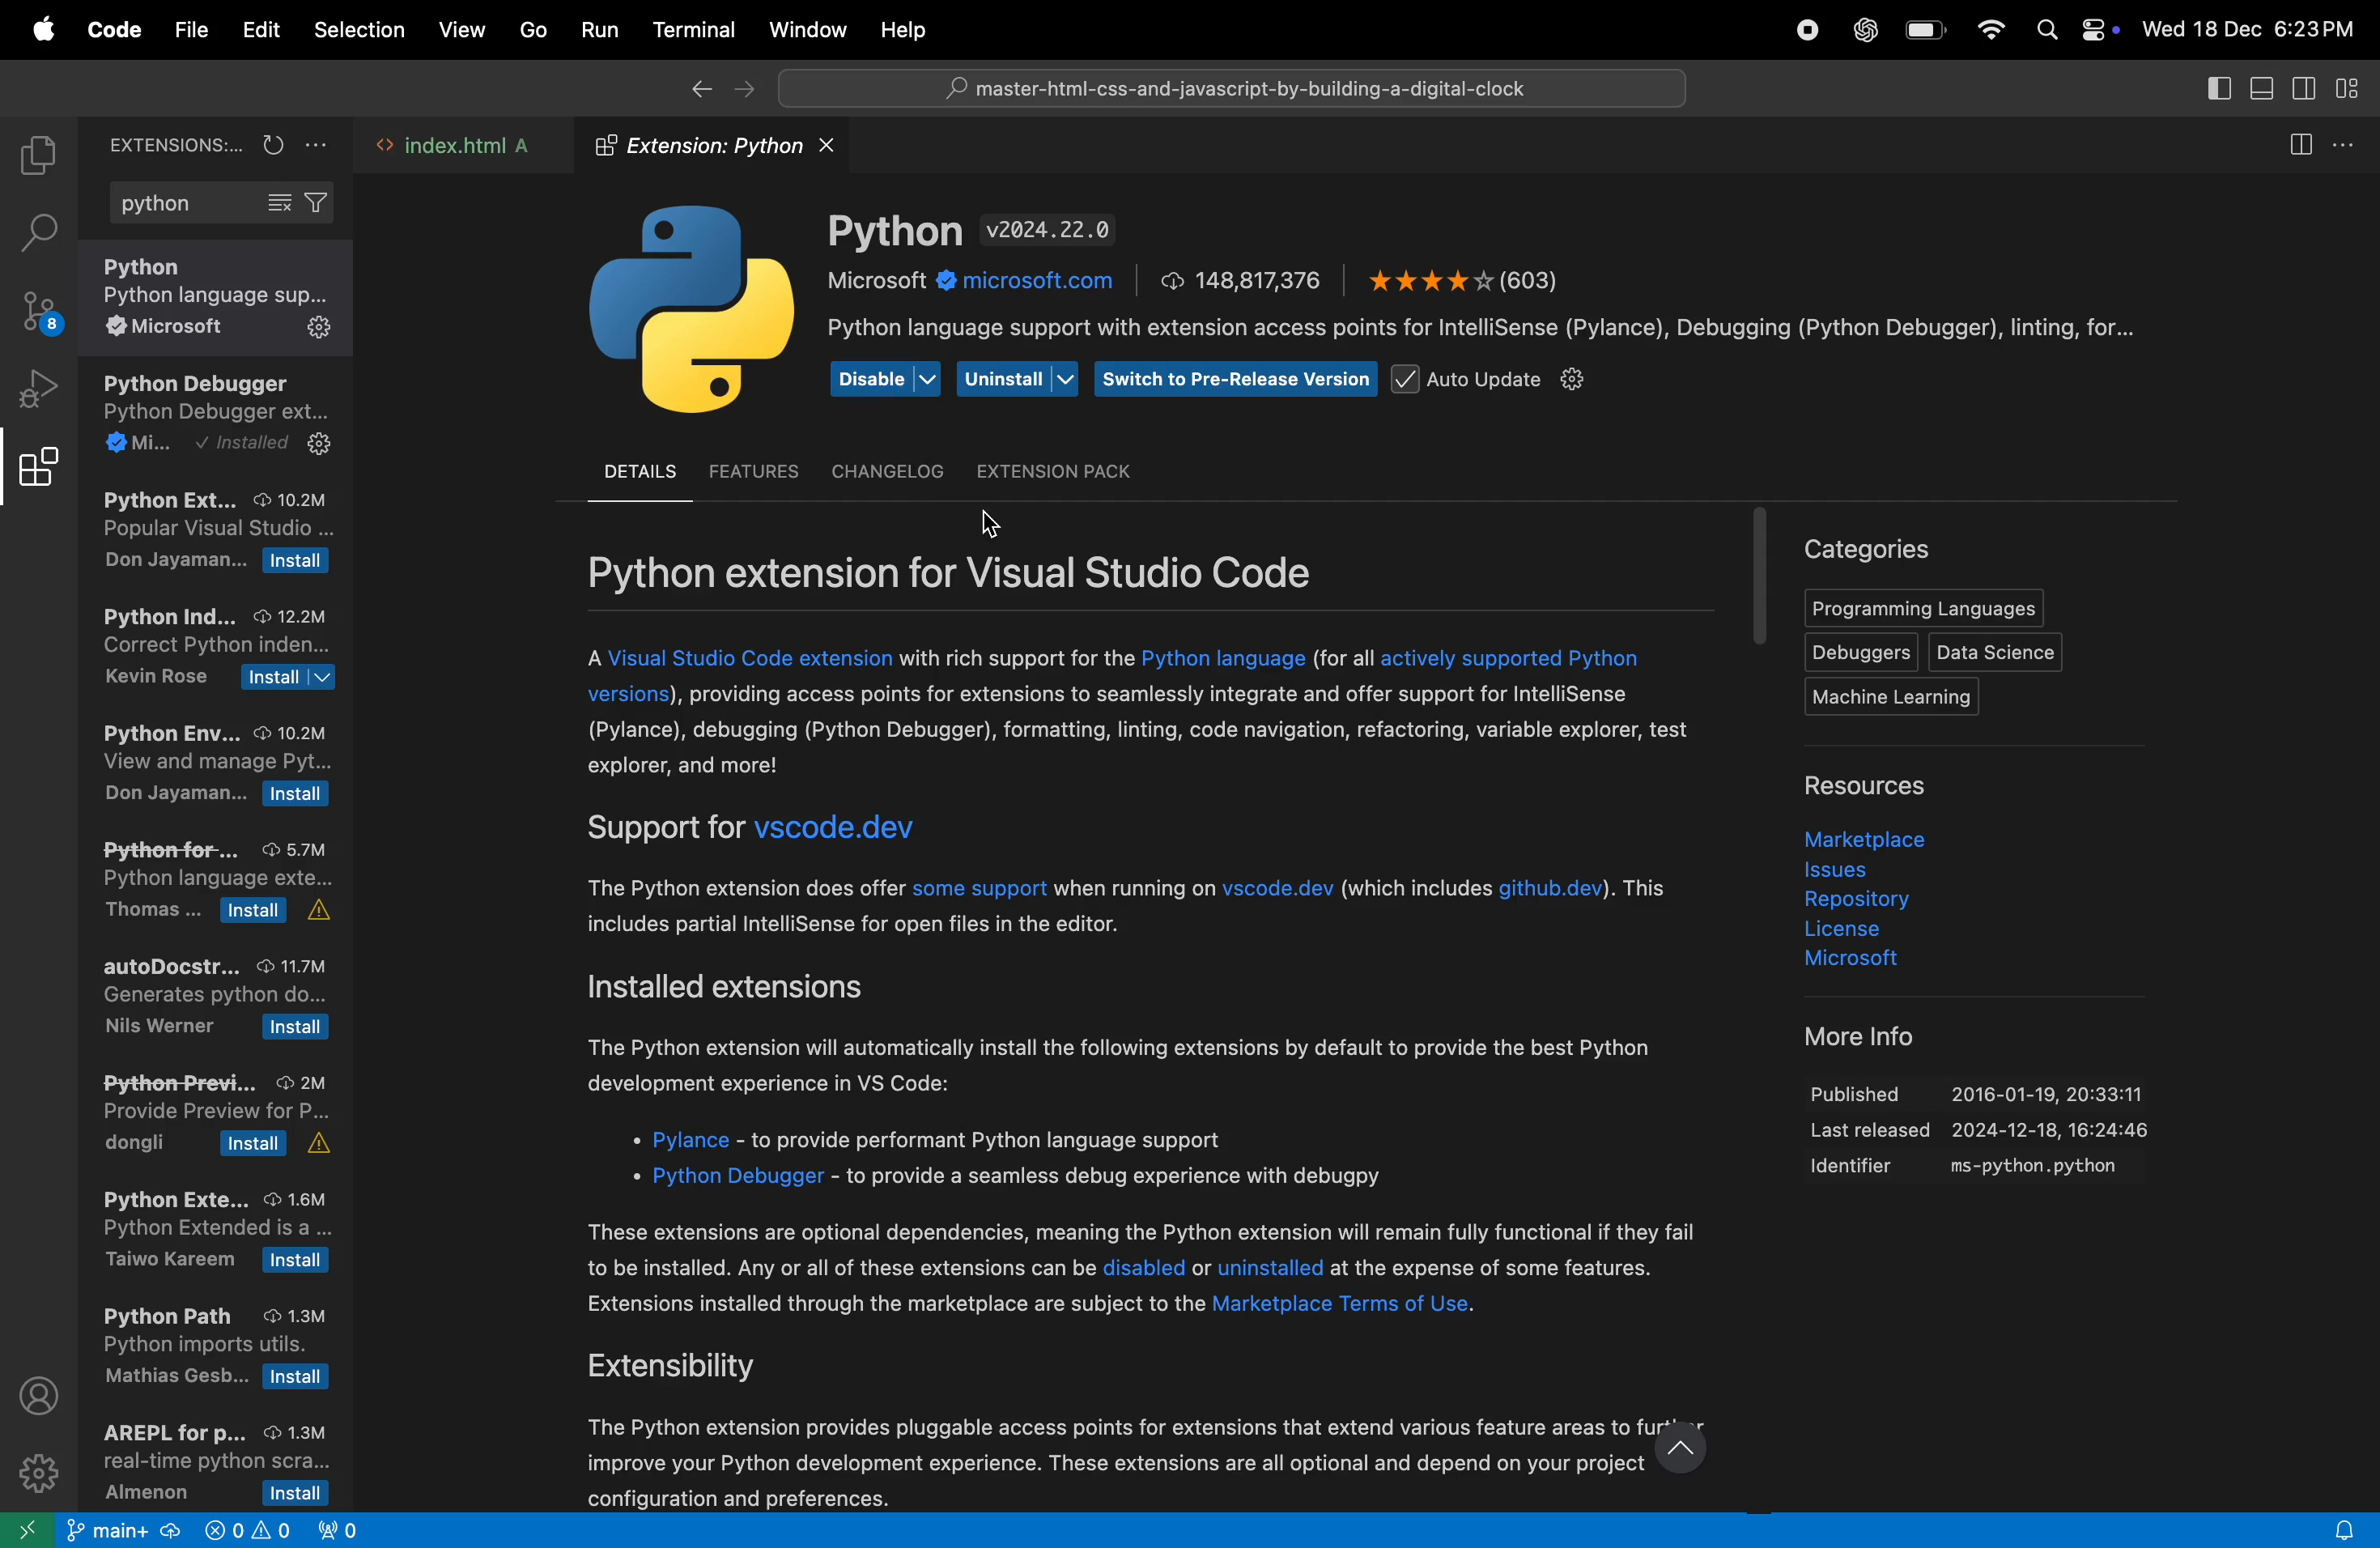 The height and width of the screenshot is (1548, 2380). Describe the element at coordinates (224, 301) in the screenshot. I see `python extension` at that location.